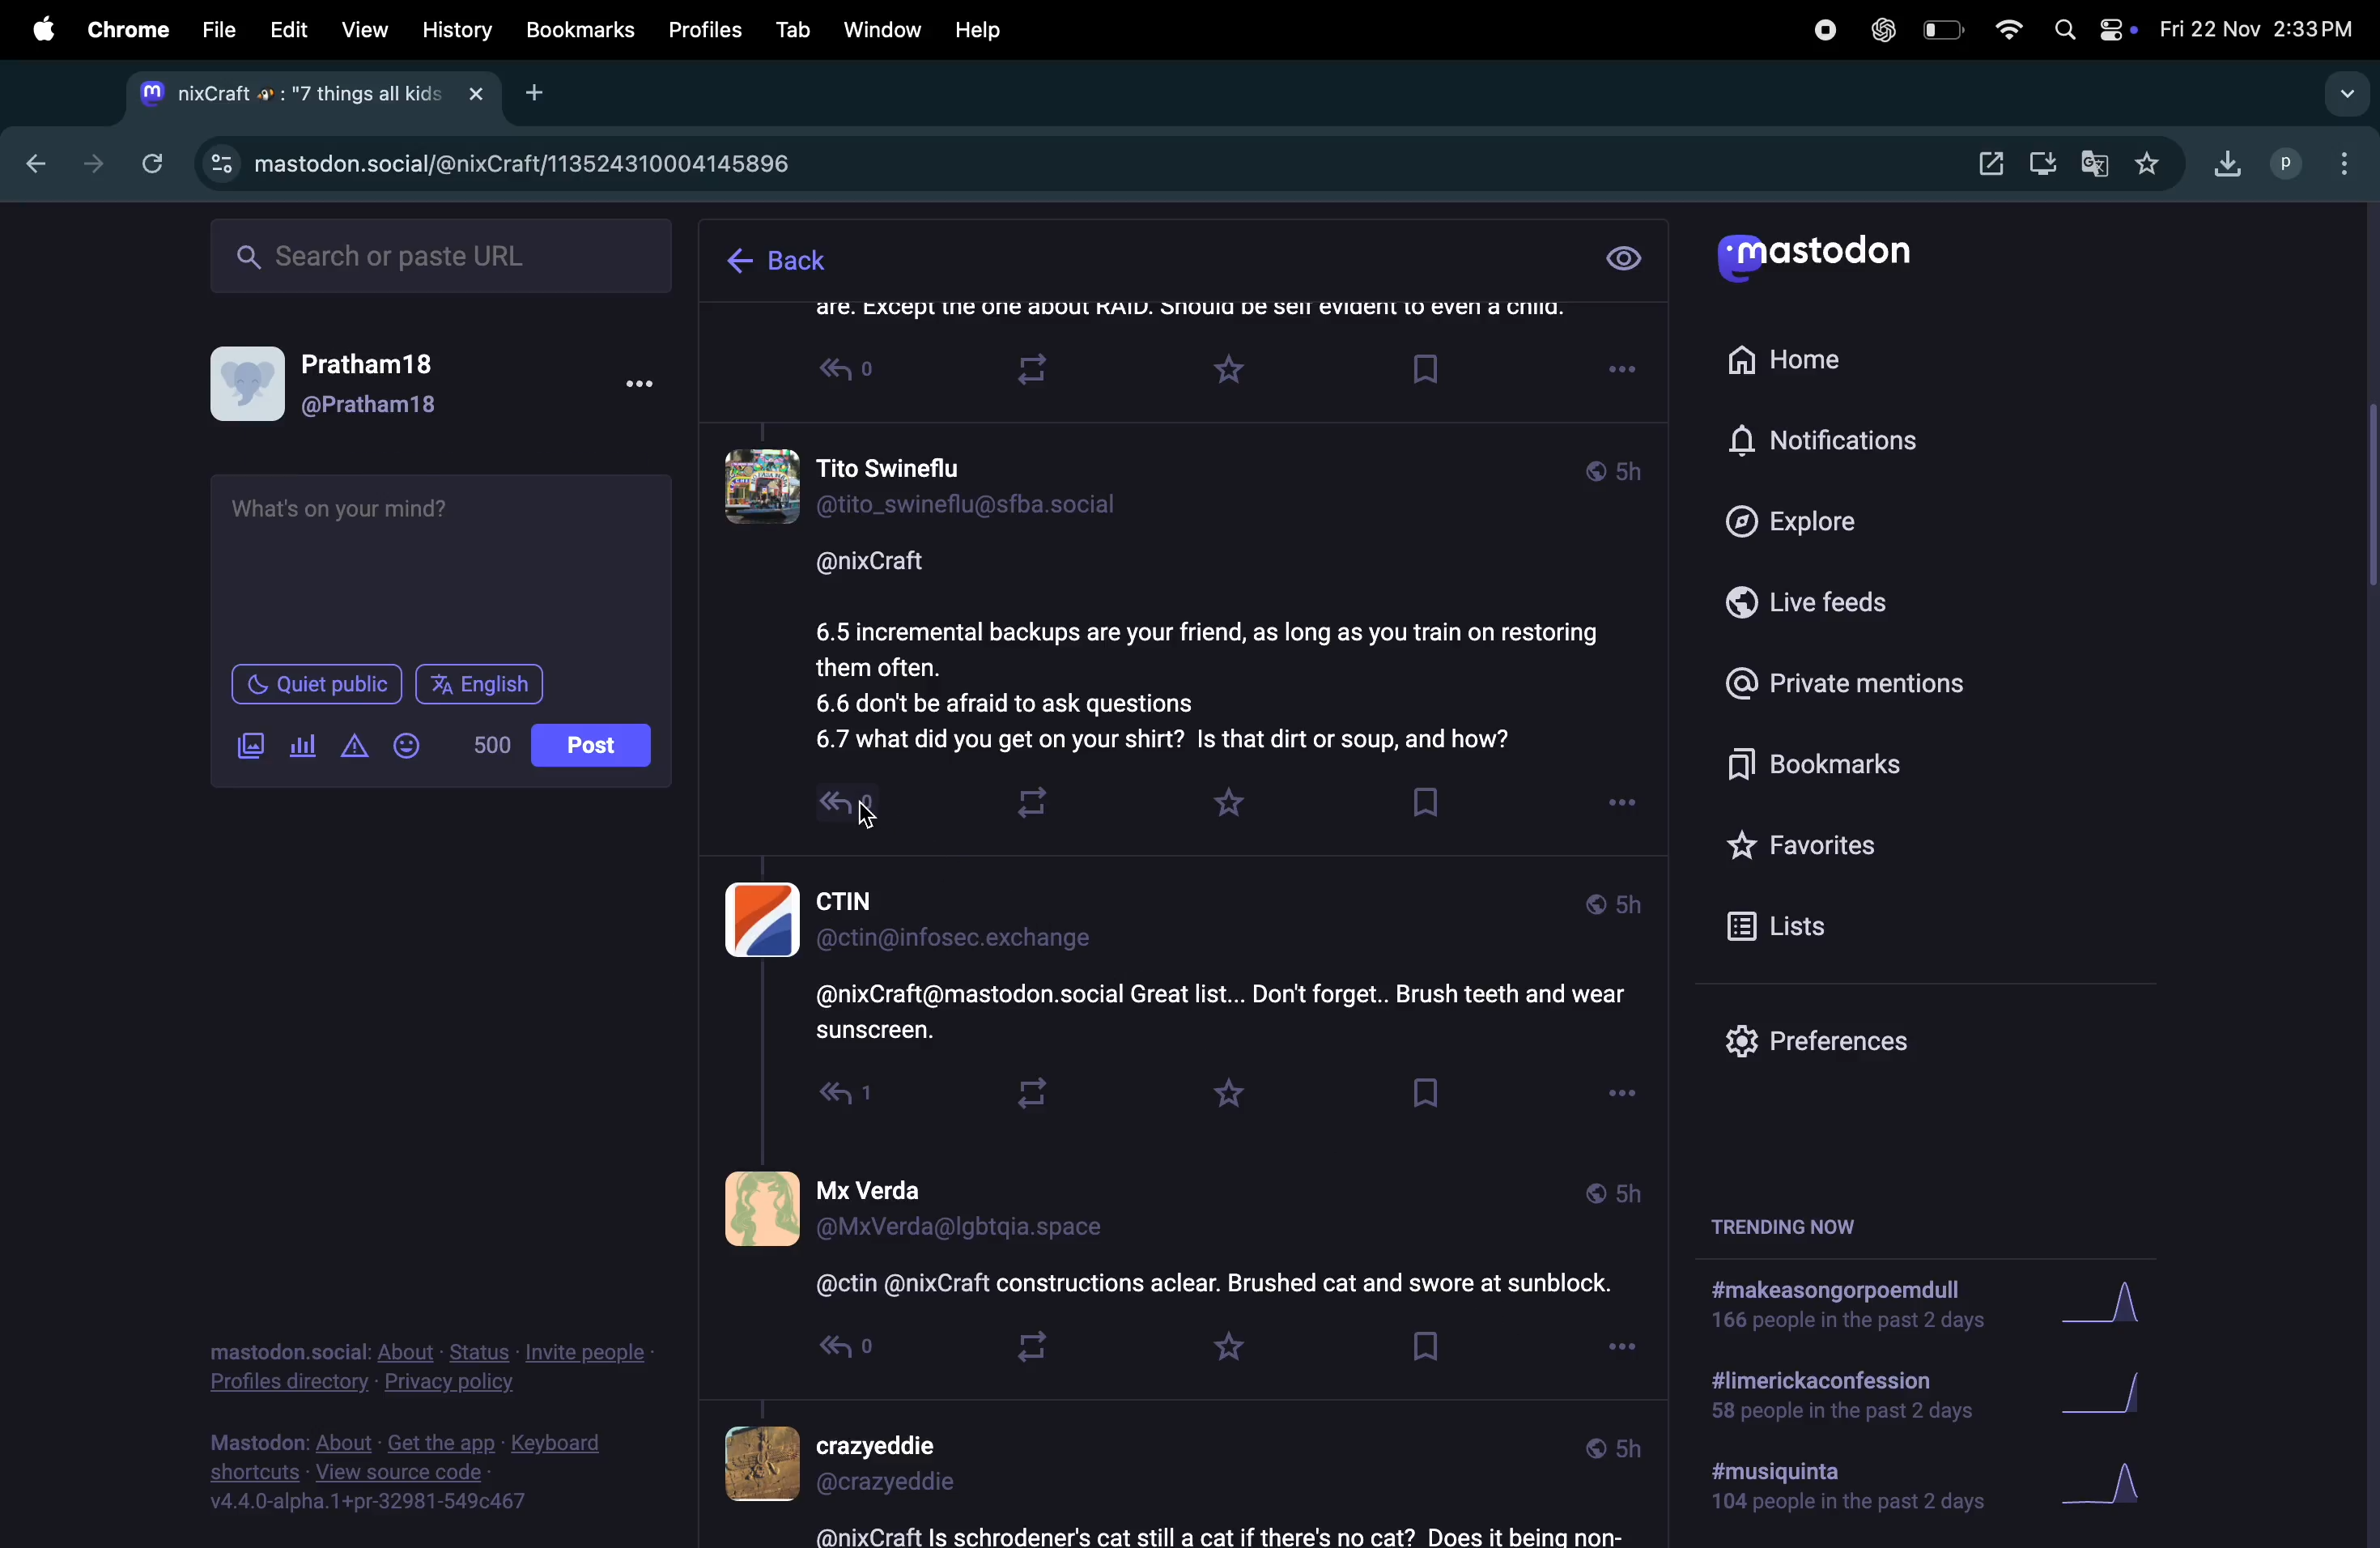  I want to click on bookmark, so click(581, 31).